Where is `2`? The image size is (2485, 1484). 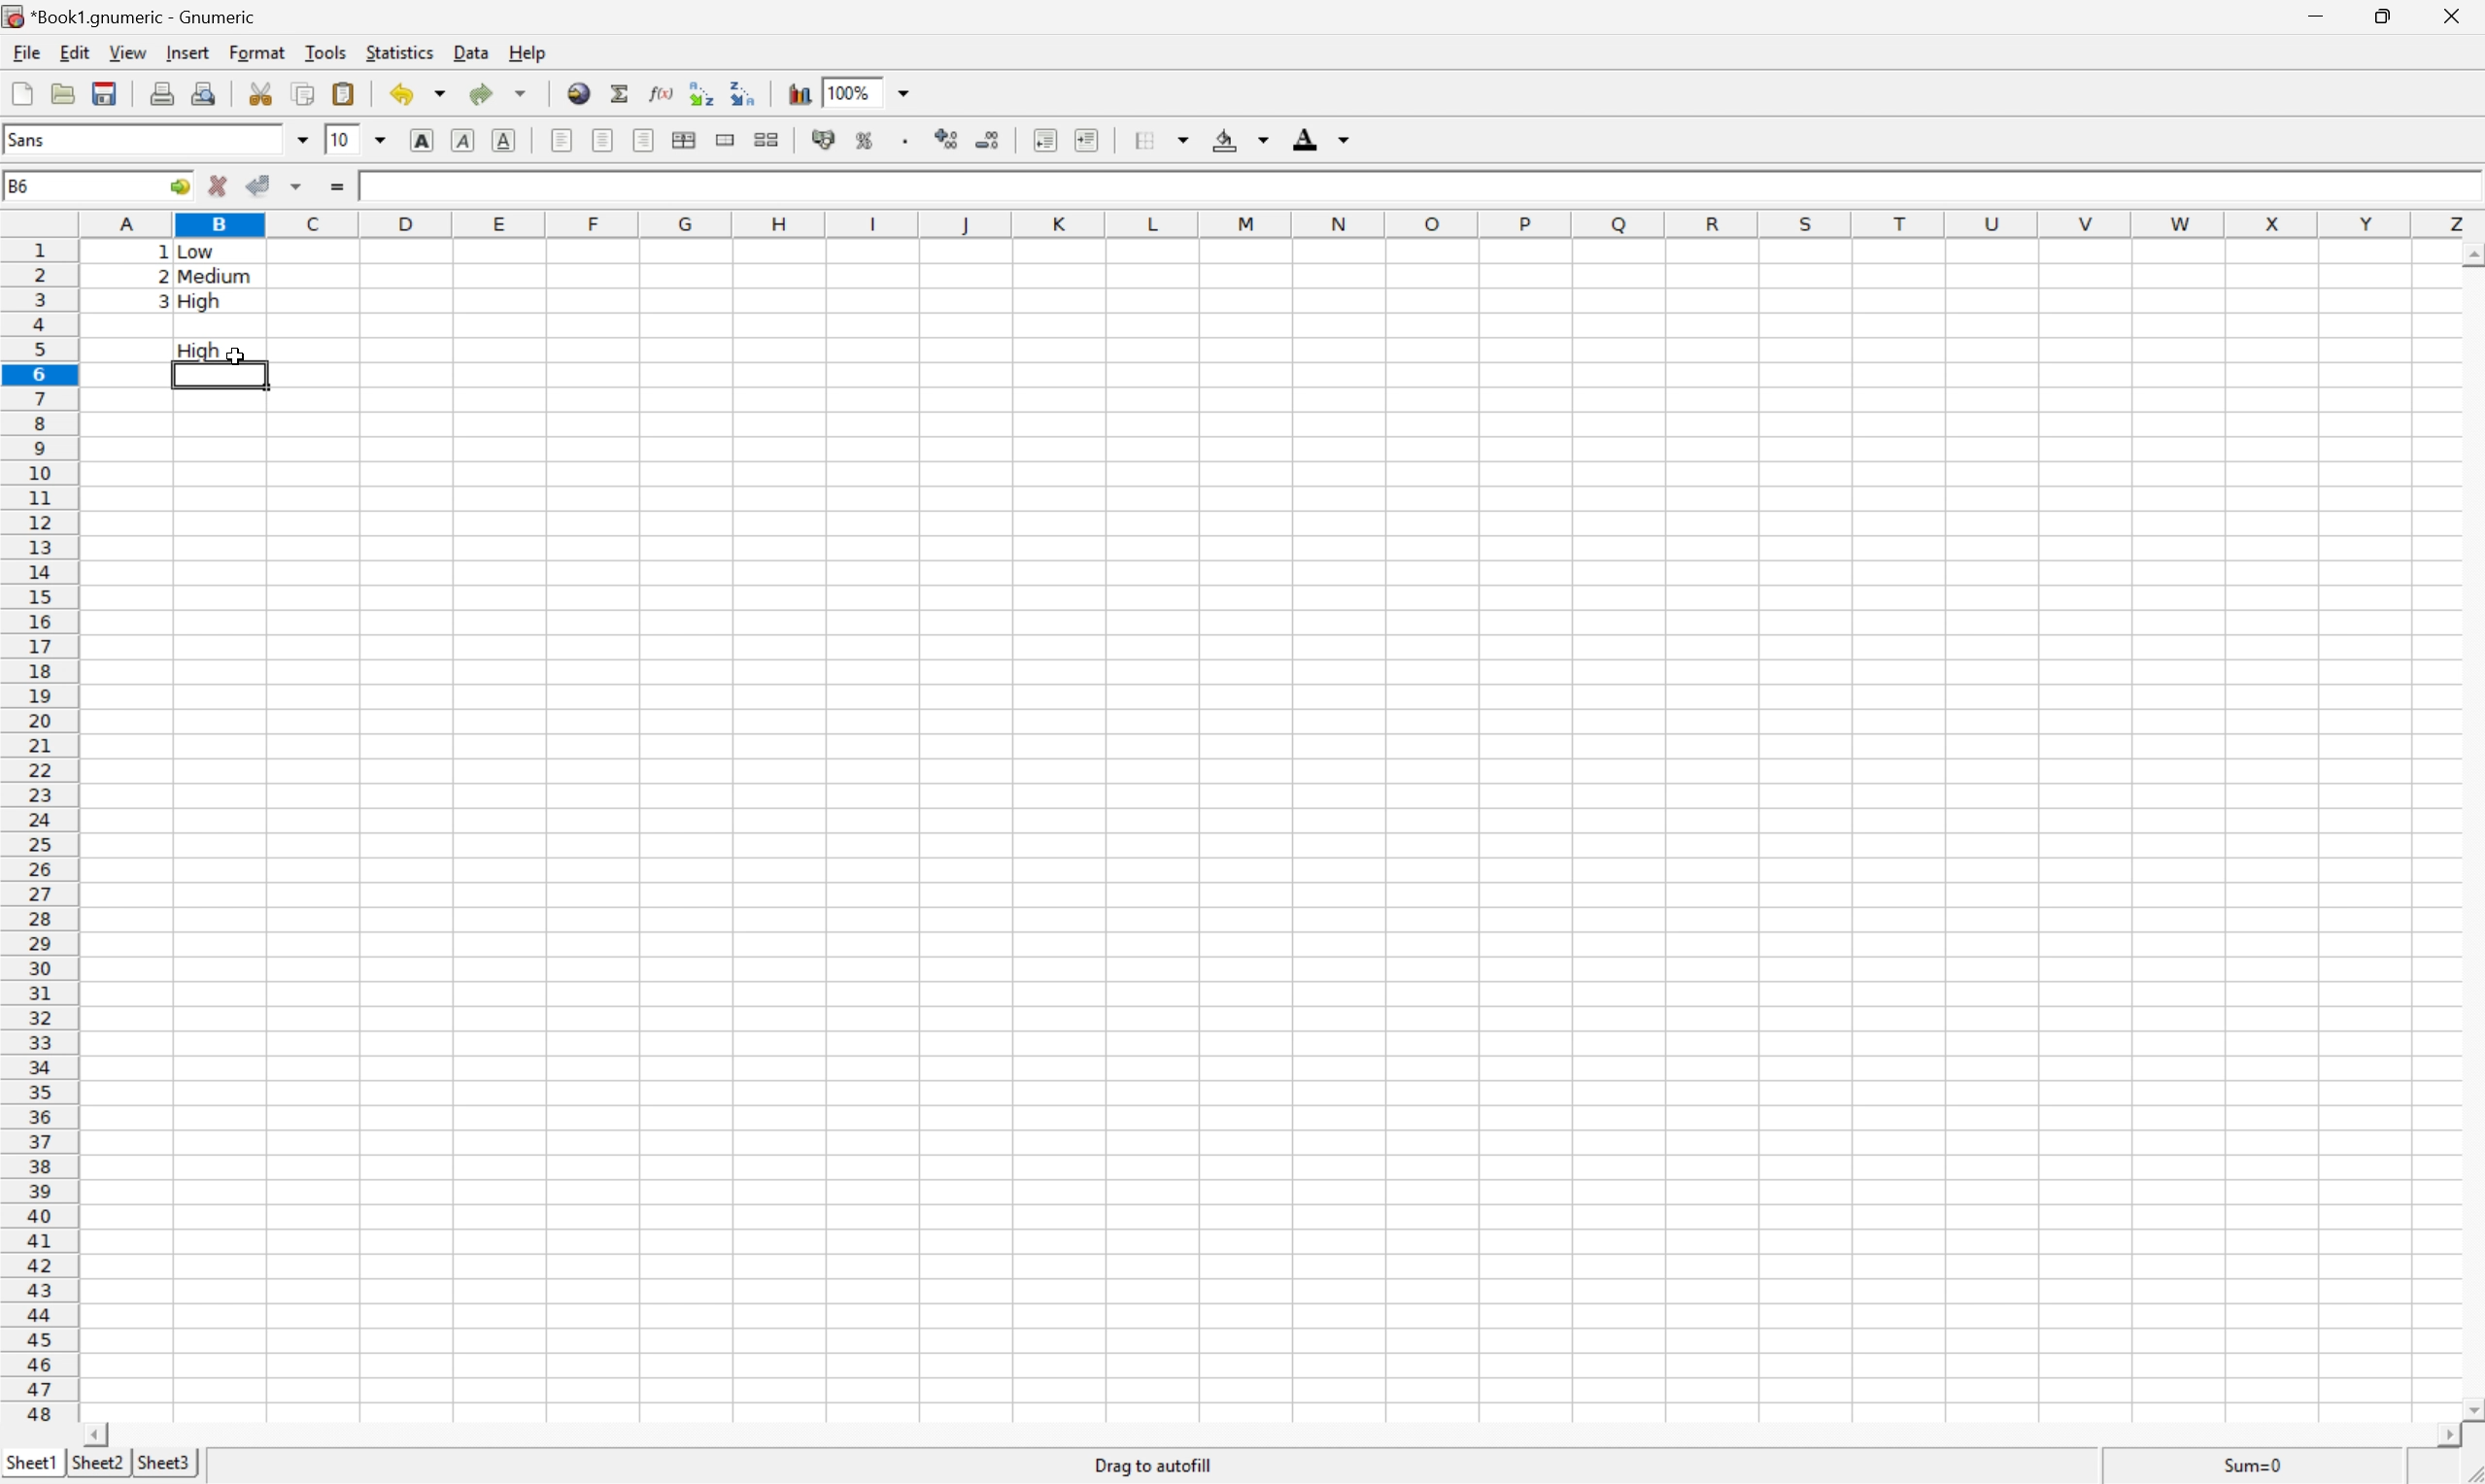
2 is located at coordinates (152, 278).